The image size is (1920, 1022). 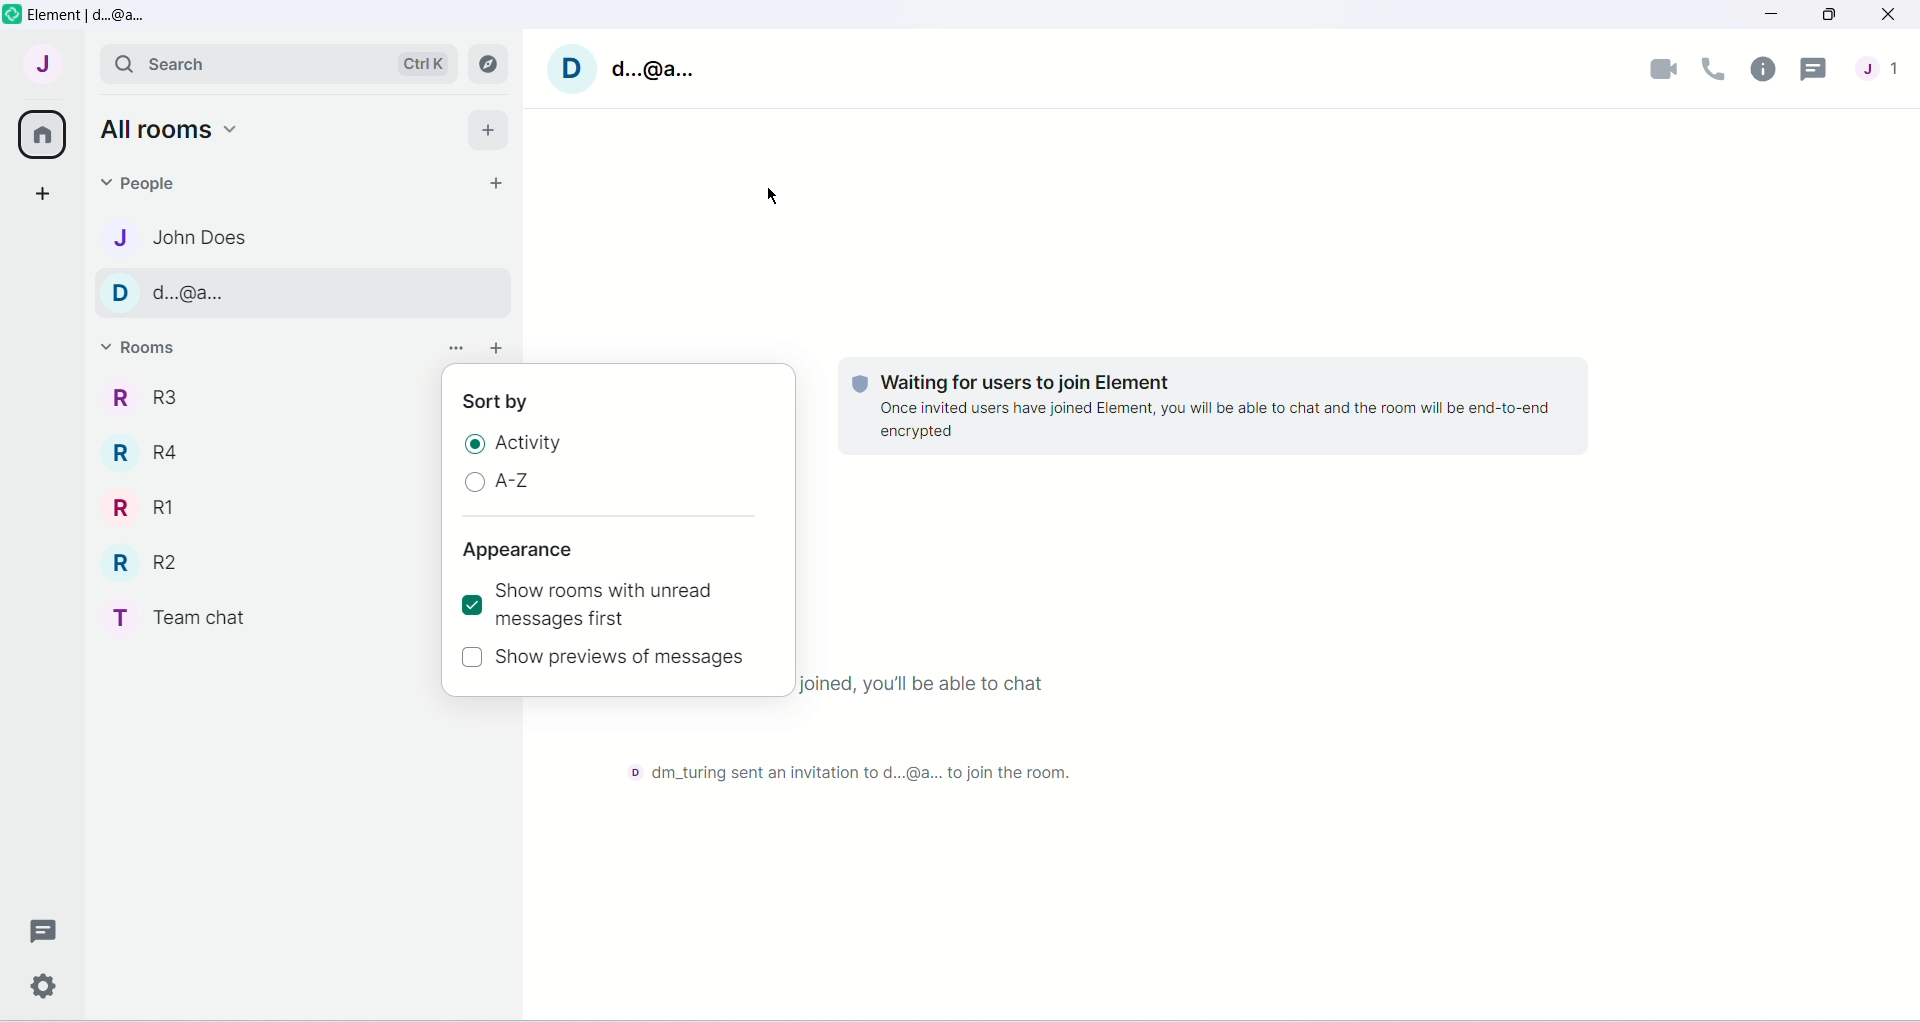 What do you see at coordinates (152, 399) in the screenshot?
I see `Room Name-r3` at bounding box center [152, 399].